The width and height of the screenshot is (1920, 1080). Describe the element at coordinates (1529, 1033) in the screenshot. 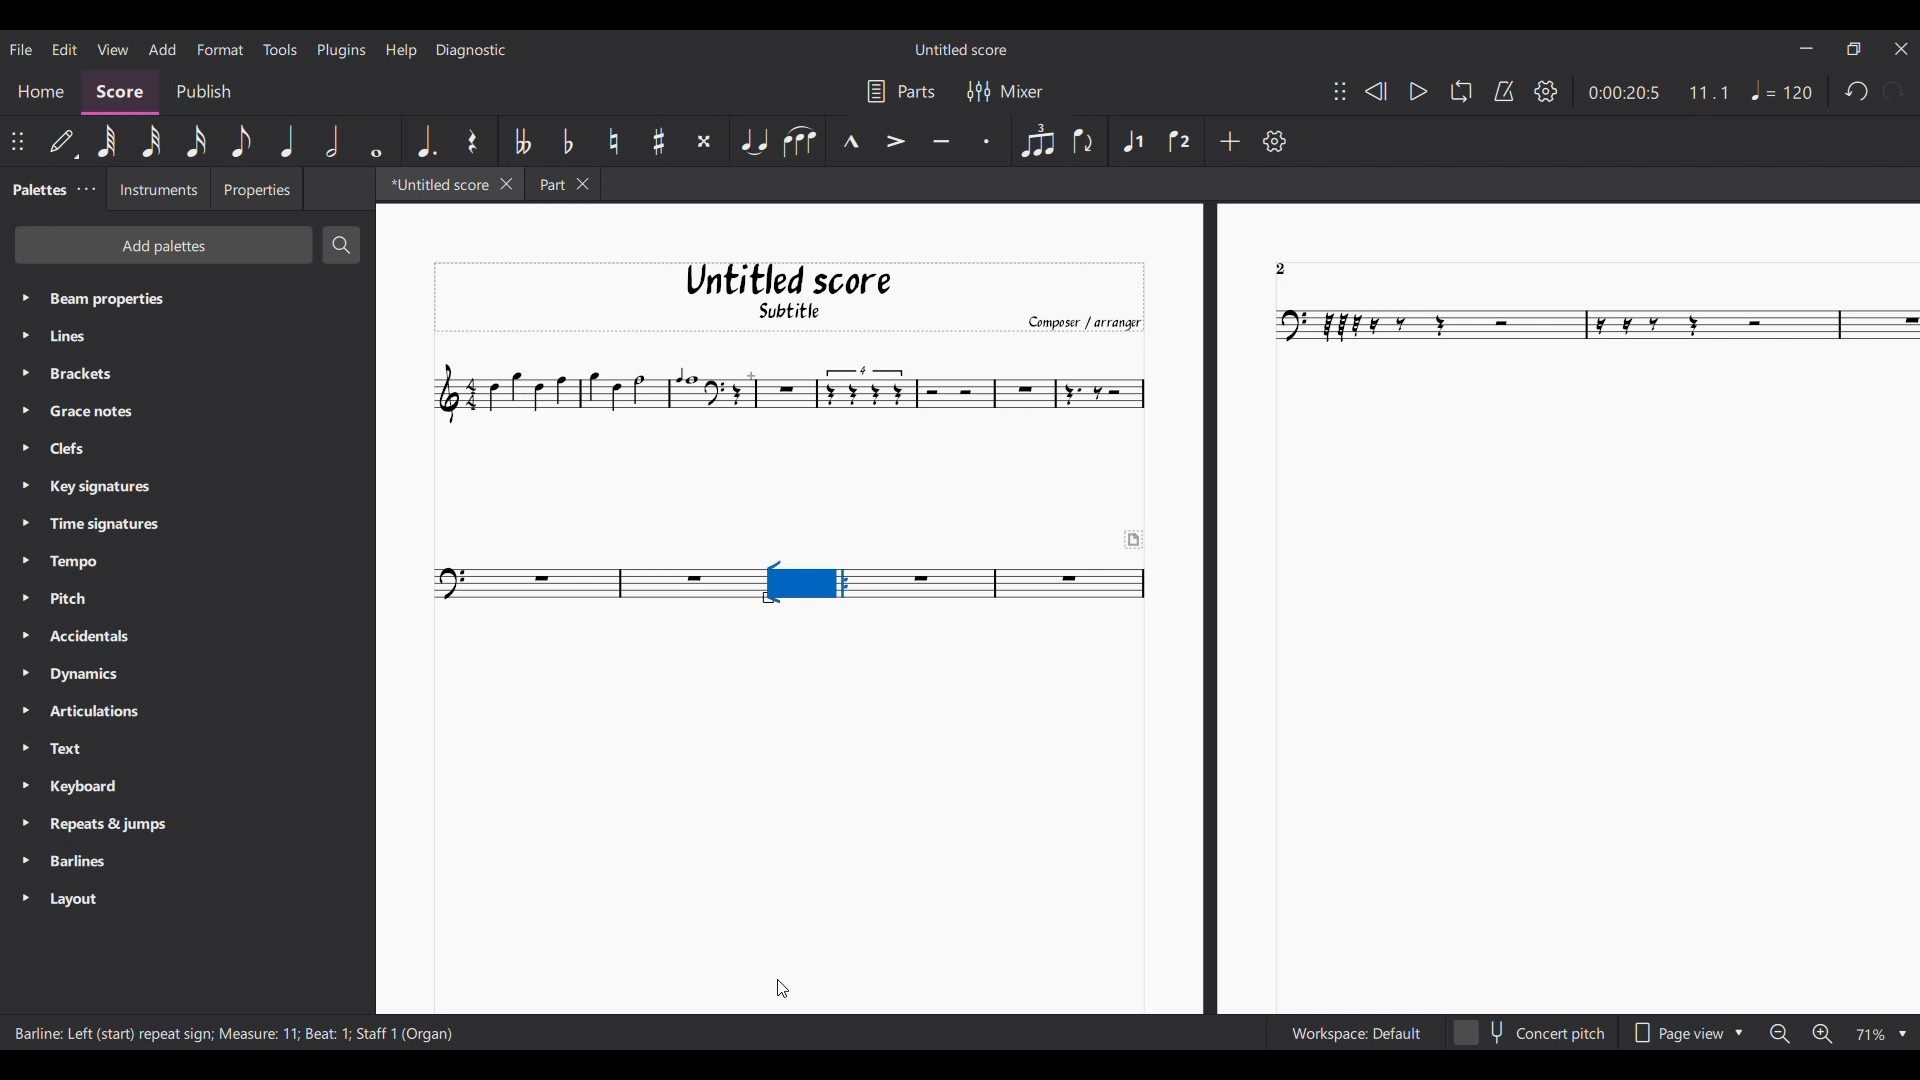

I see `Toggle for concert pitch` at that location.